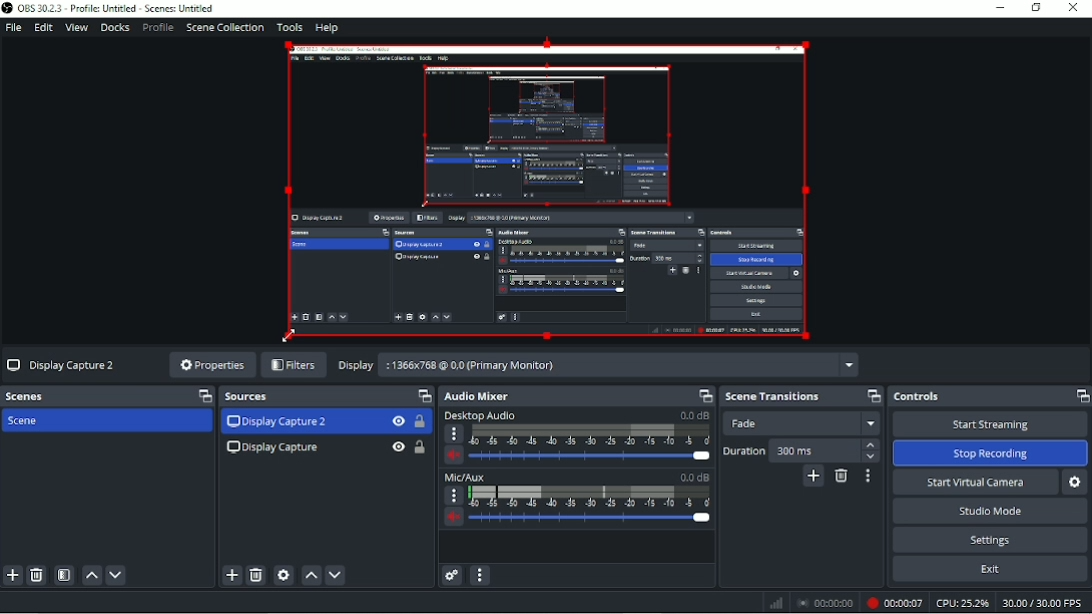  I want to click on Remove cofigurable transition, so click(843, 476).